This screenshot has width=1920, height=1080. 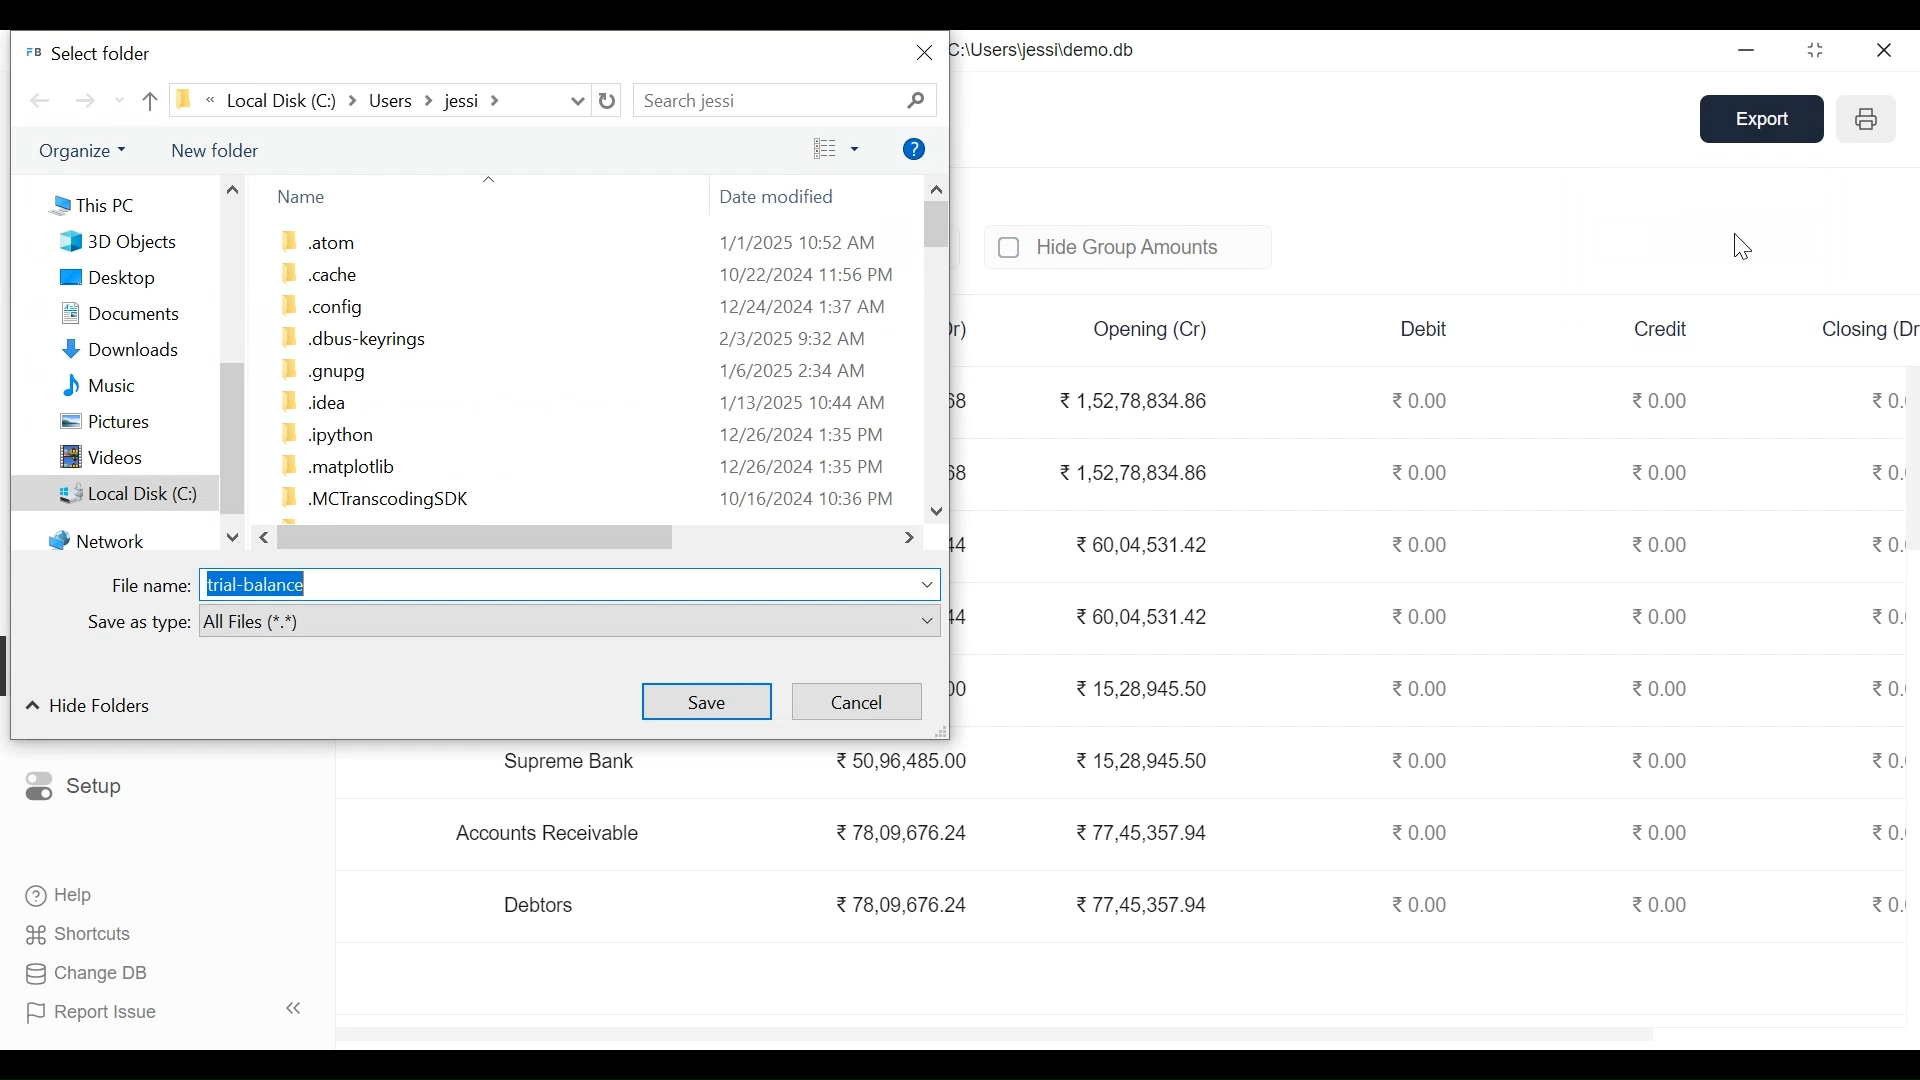 What do you see at coordinates (781, 199) in the screenshot?
I see `Date modified` at bounding box center [781, 199].